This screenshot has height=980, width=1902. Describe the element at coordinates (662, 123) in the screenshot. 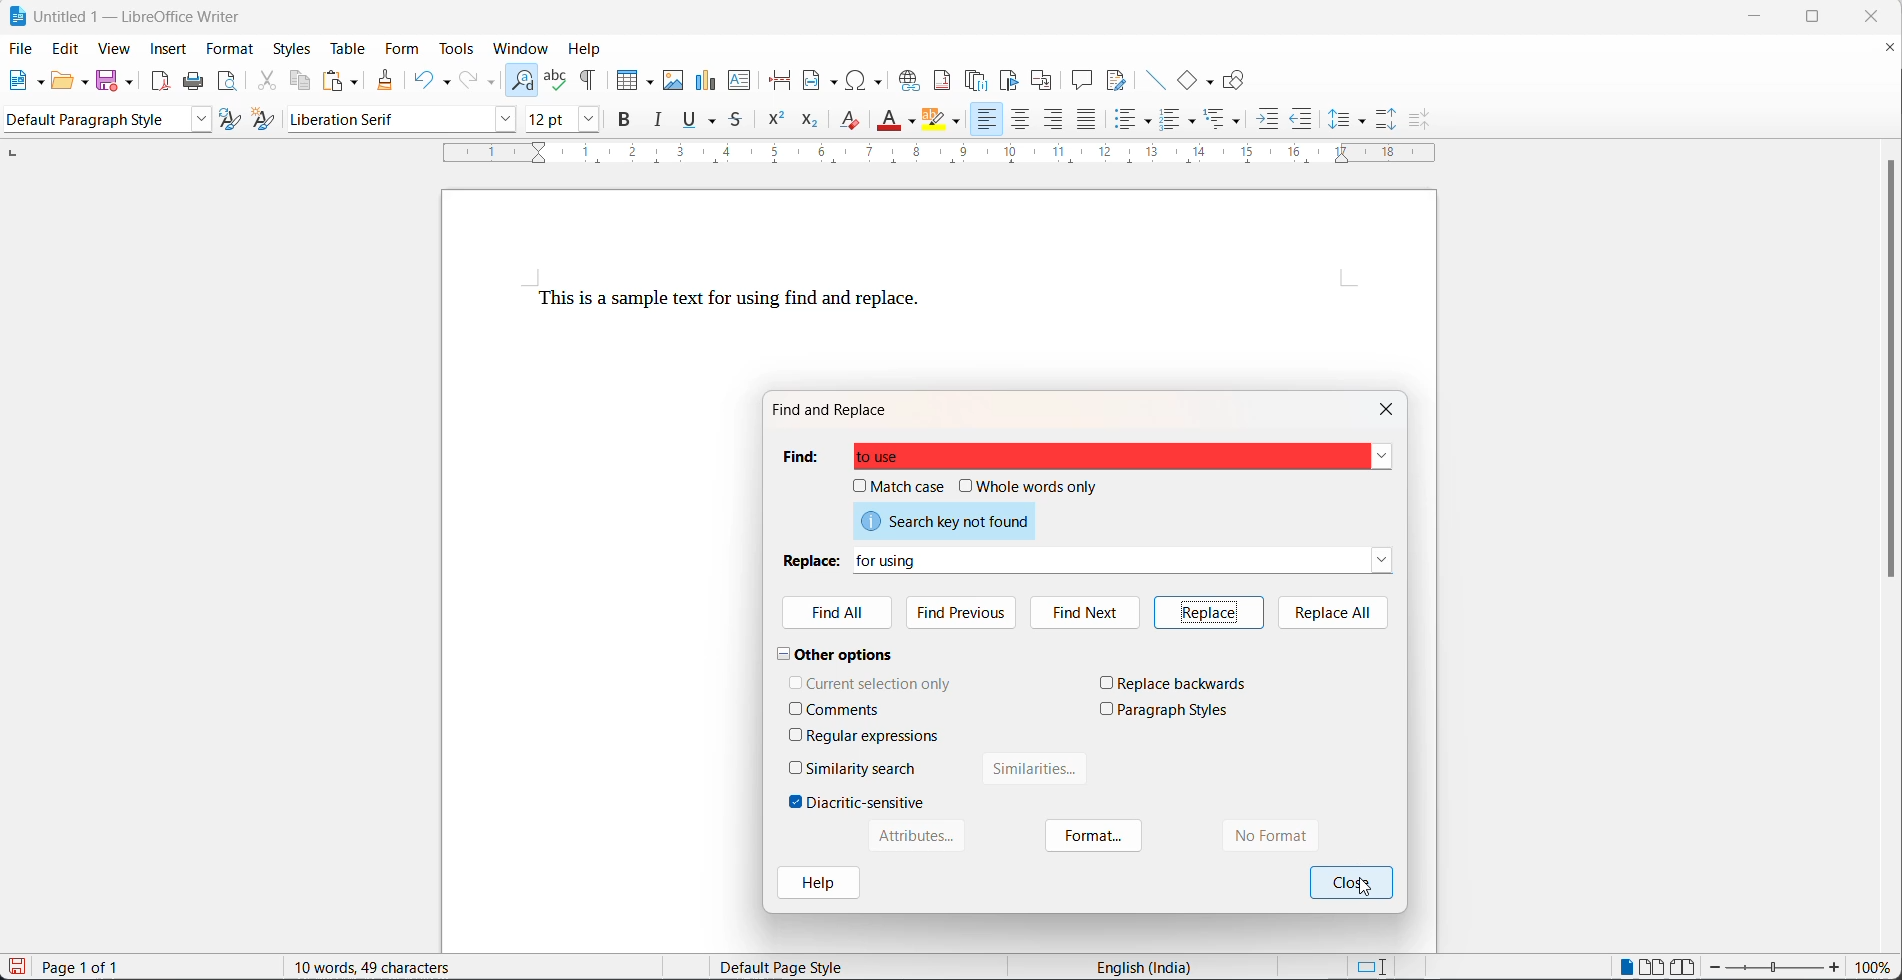

I see `italic` at that location.